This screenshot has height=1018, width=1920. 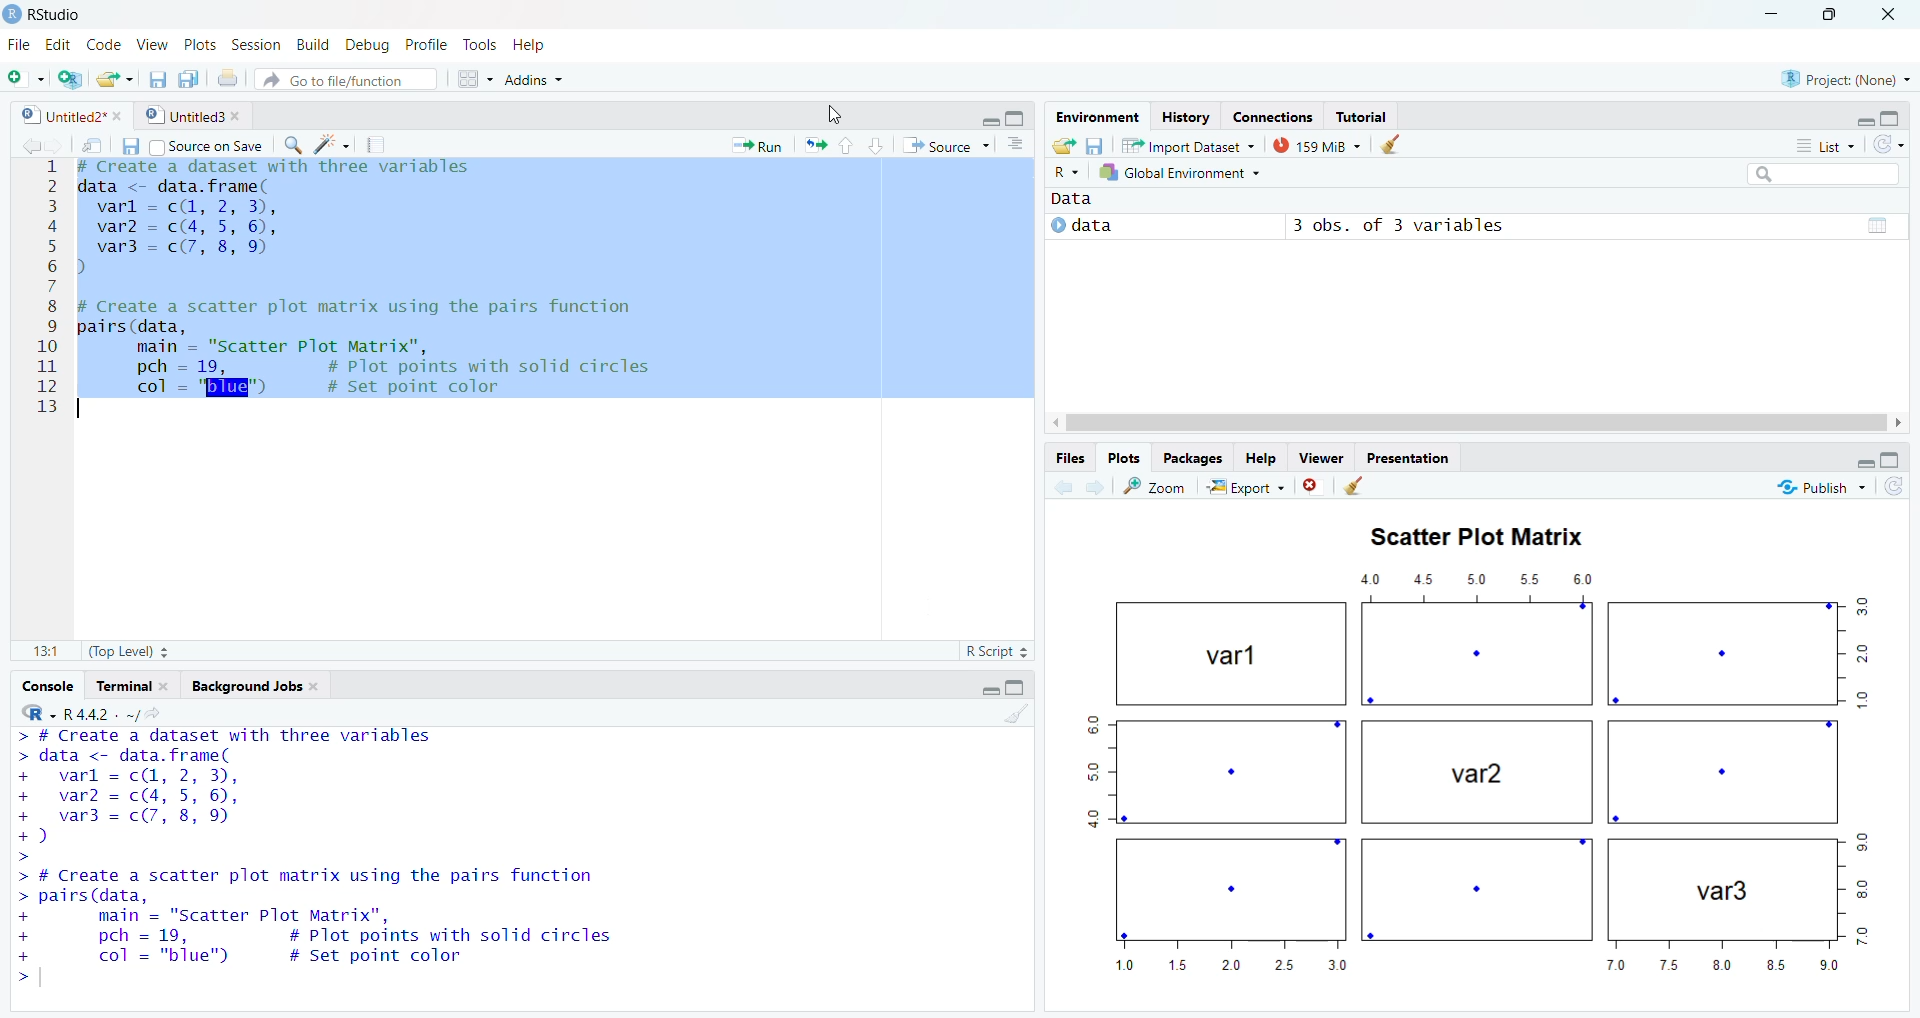 What do you see at coordinates (87, 413) in the screenshot?
I see `text cursor` at bounding box center [87, 413].